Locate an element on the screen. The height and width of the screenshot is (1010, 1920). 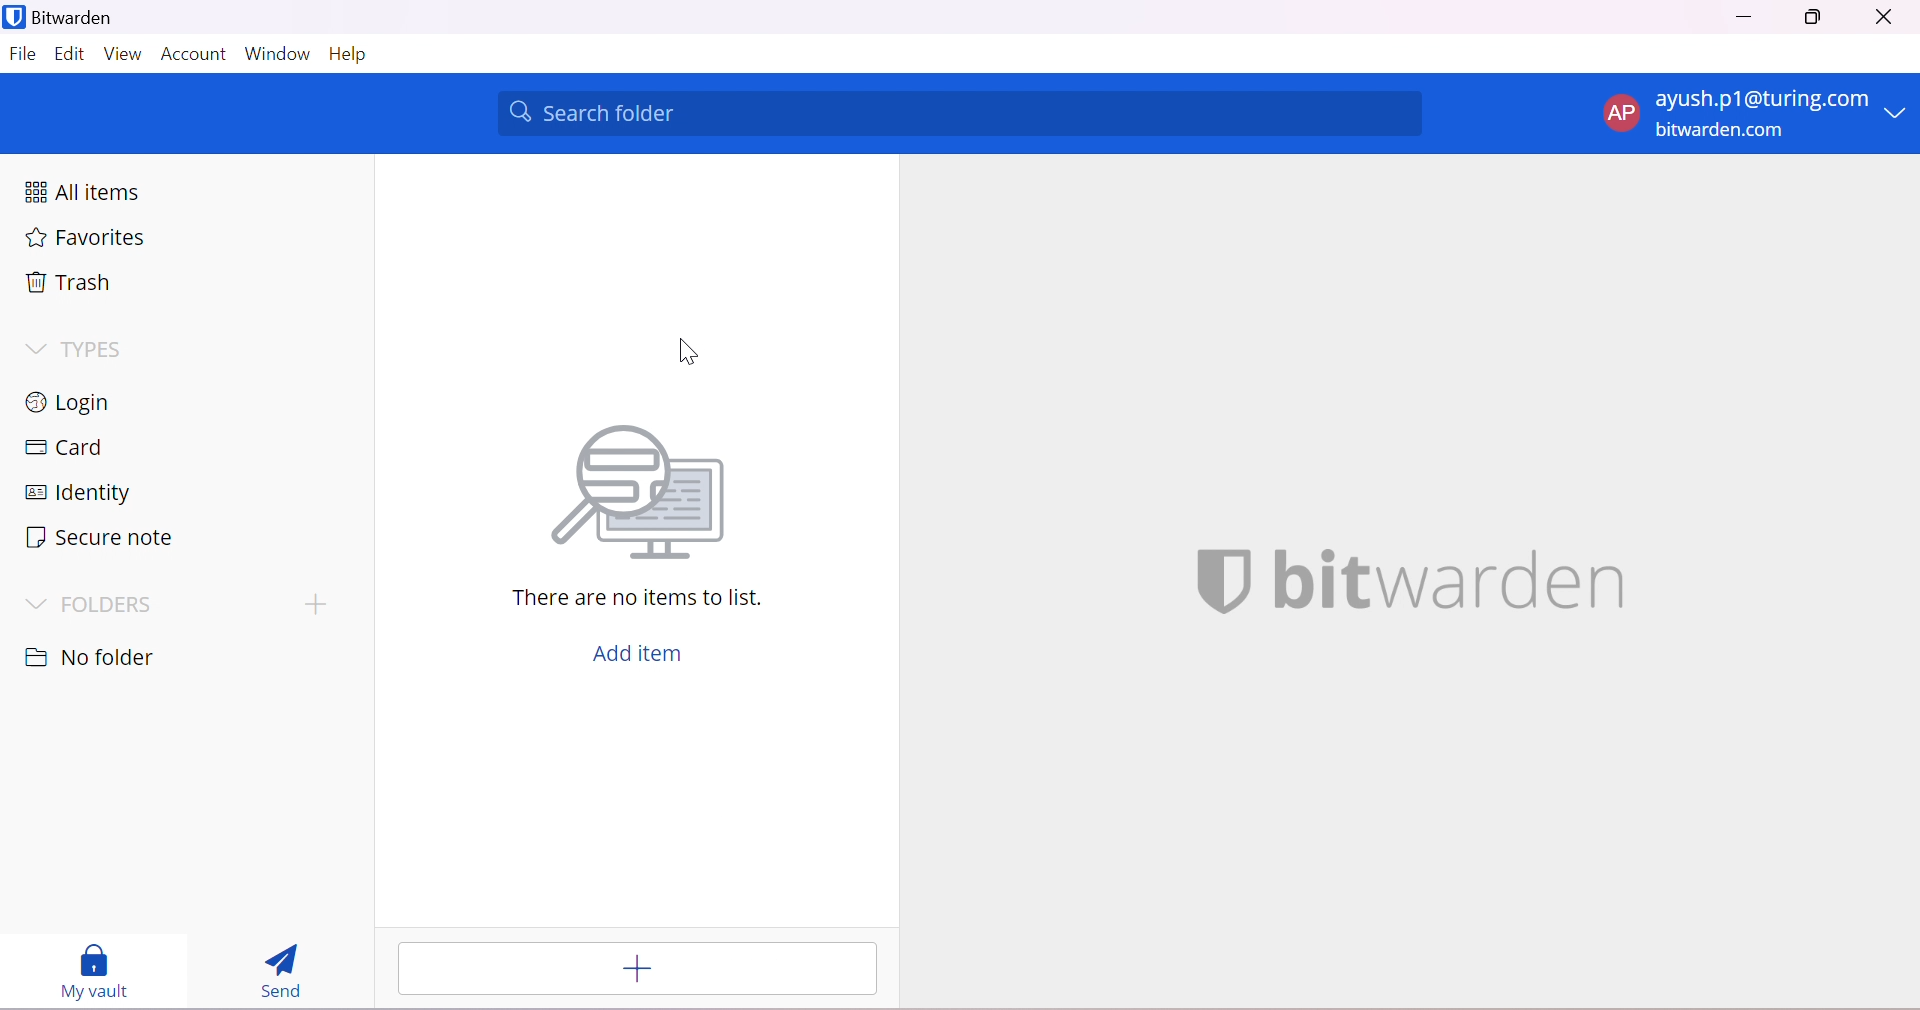
Drop Down is located at coordinates (34, 349).